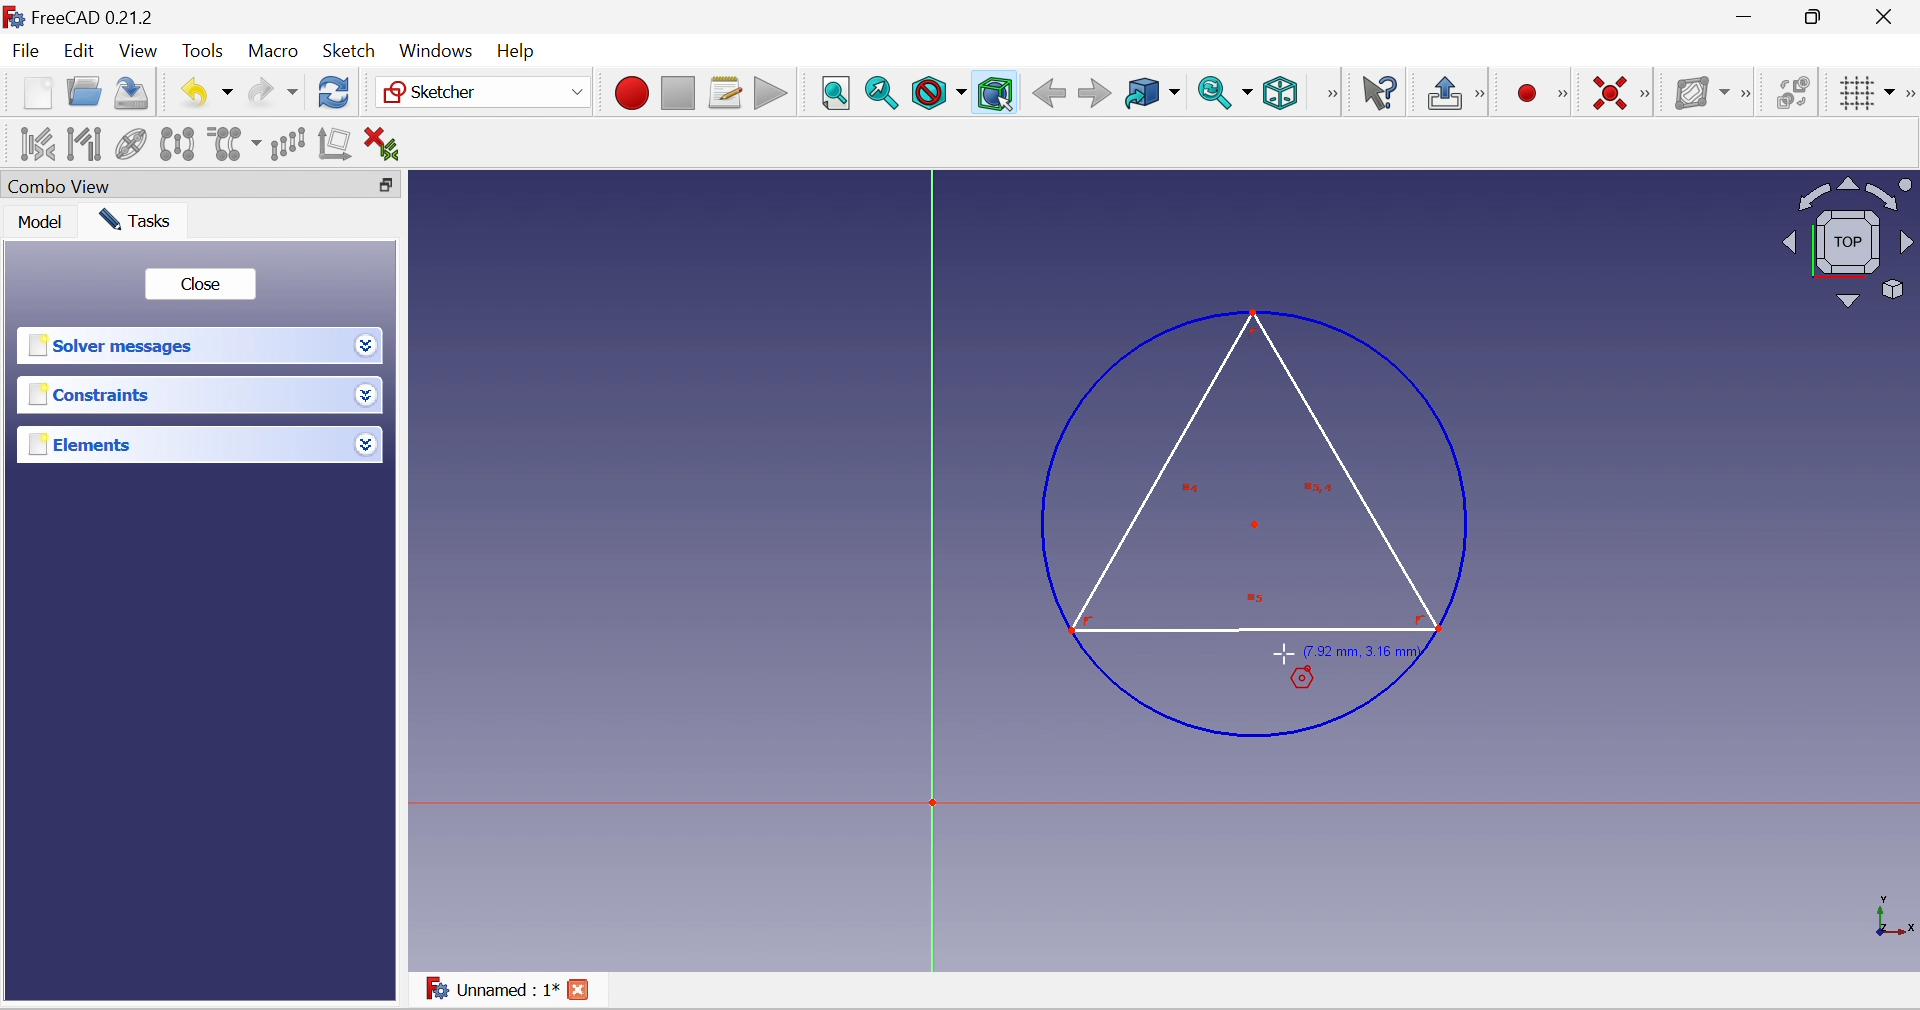  Describe the element at coordinates (133, 142) in the screenshot. I see `Show/hide internal geometry` at that location.